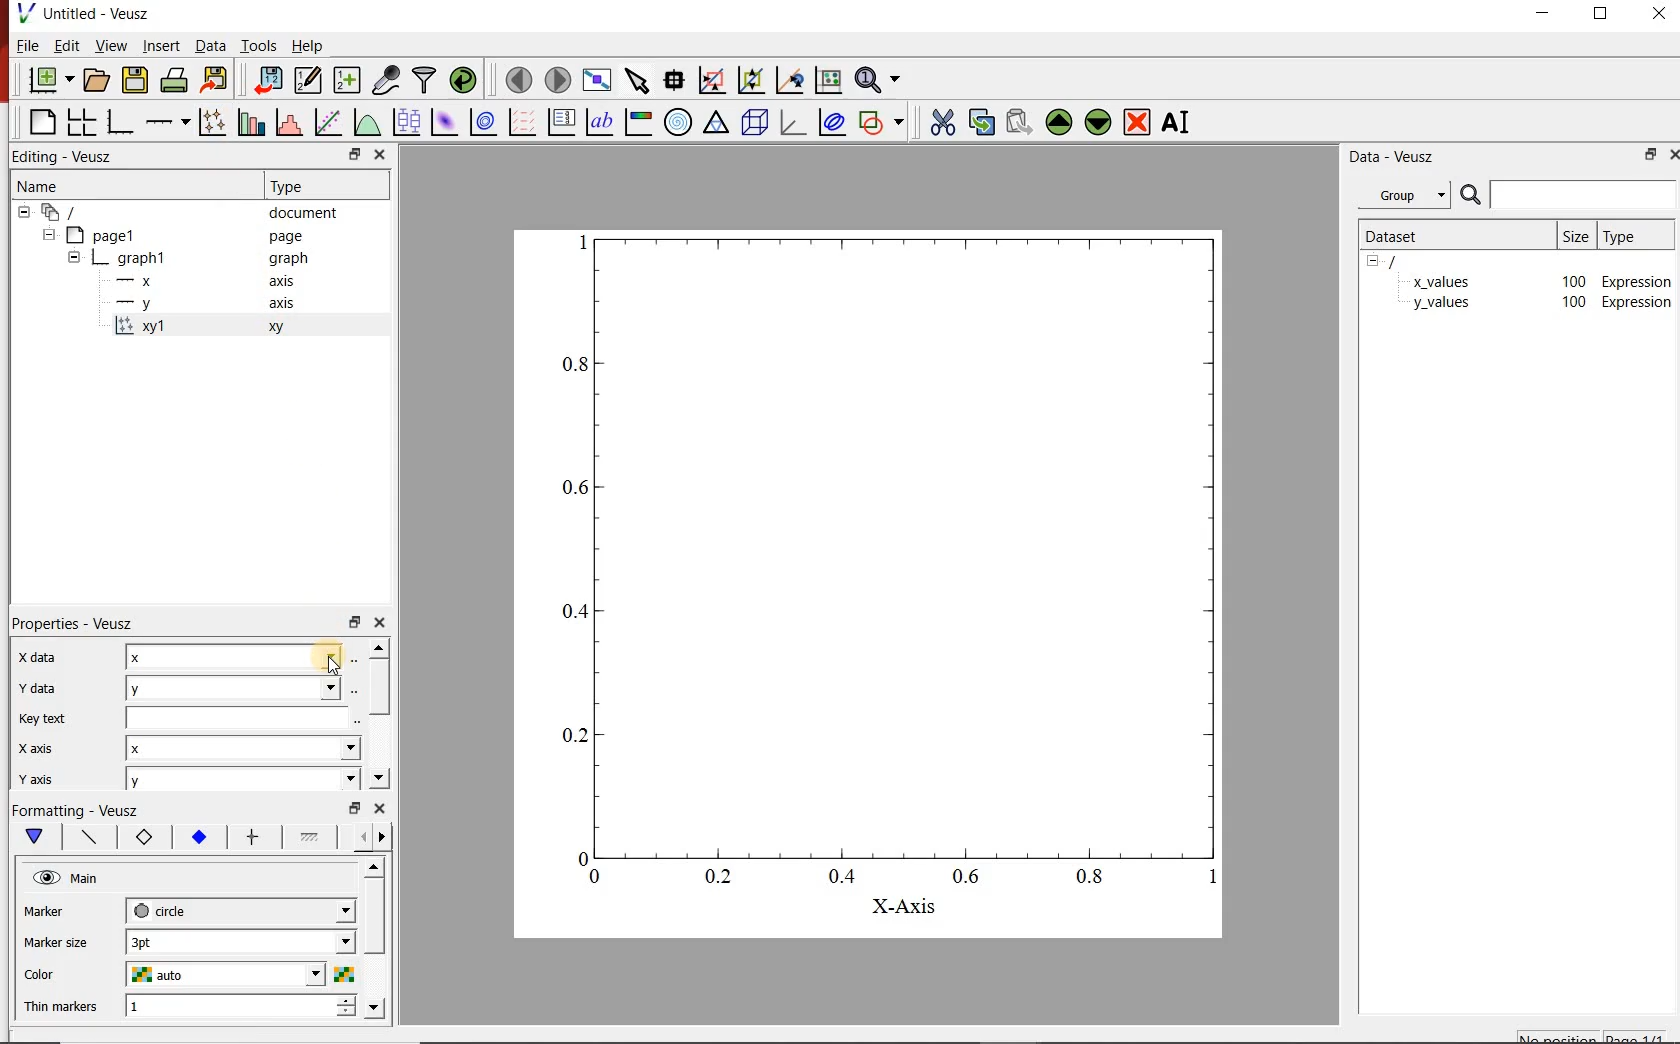 This screenshot has height=1044, width=1680. Describe the element at coordinates (44, 660) in the screenshot. I see ` Xdata` at that location.